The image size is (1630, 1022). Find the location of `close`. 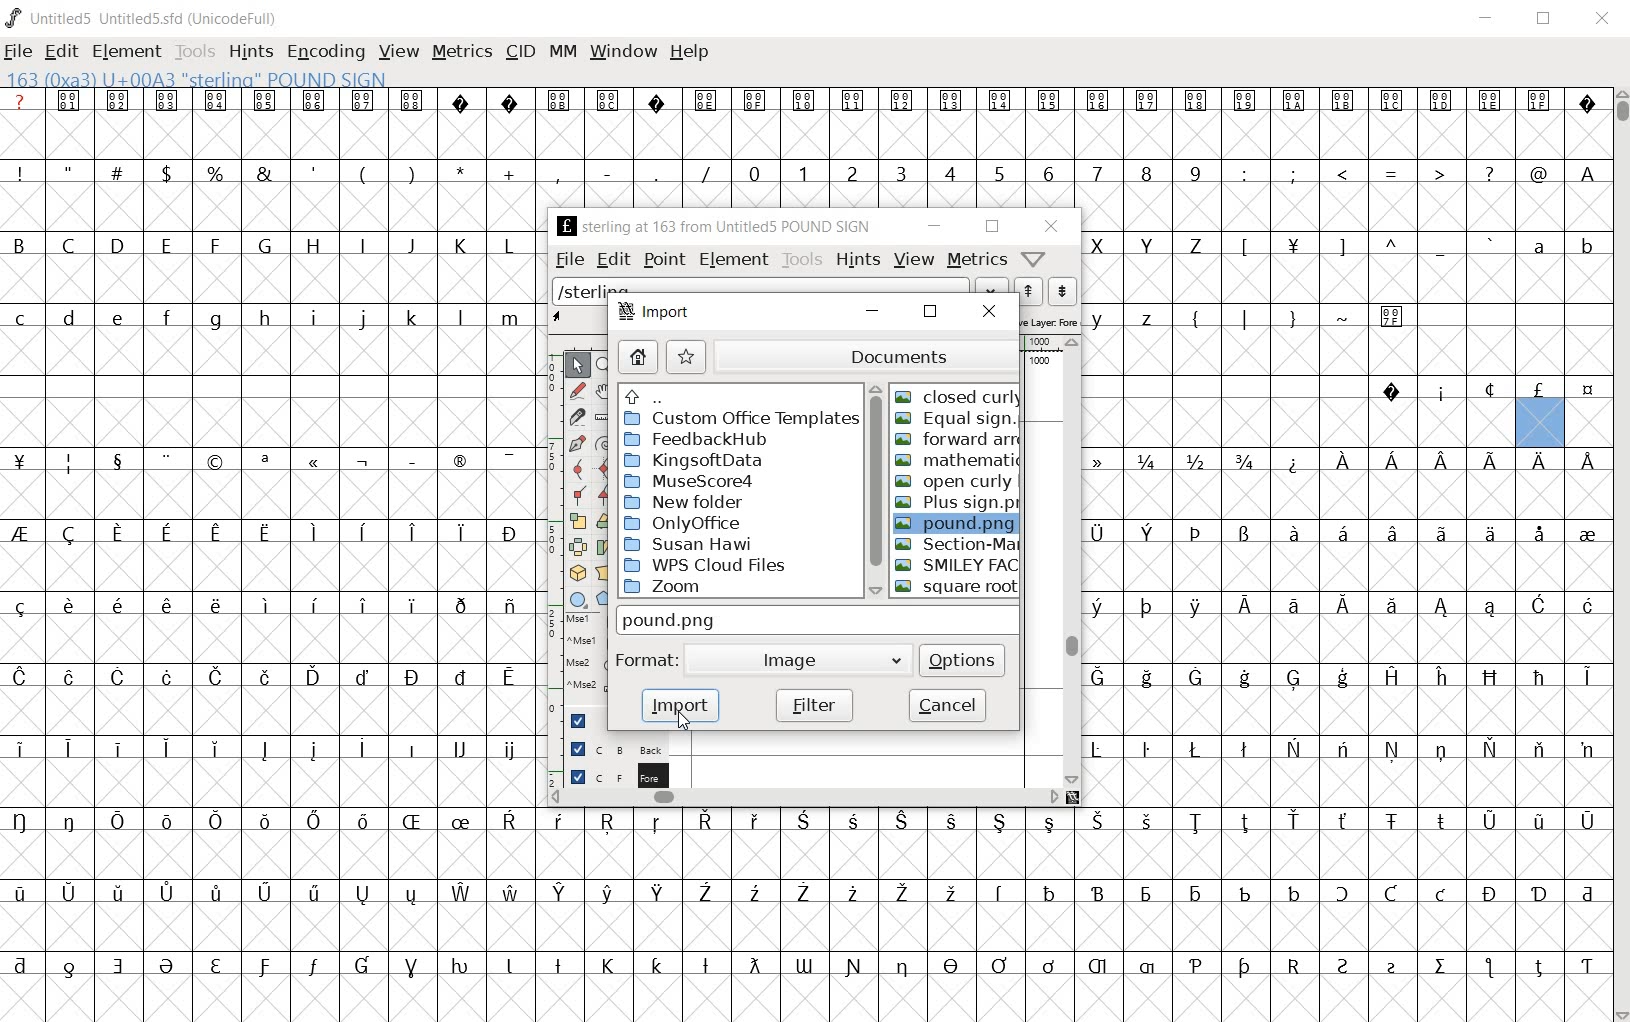

close is located at coordinates (991, 313).